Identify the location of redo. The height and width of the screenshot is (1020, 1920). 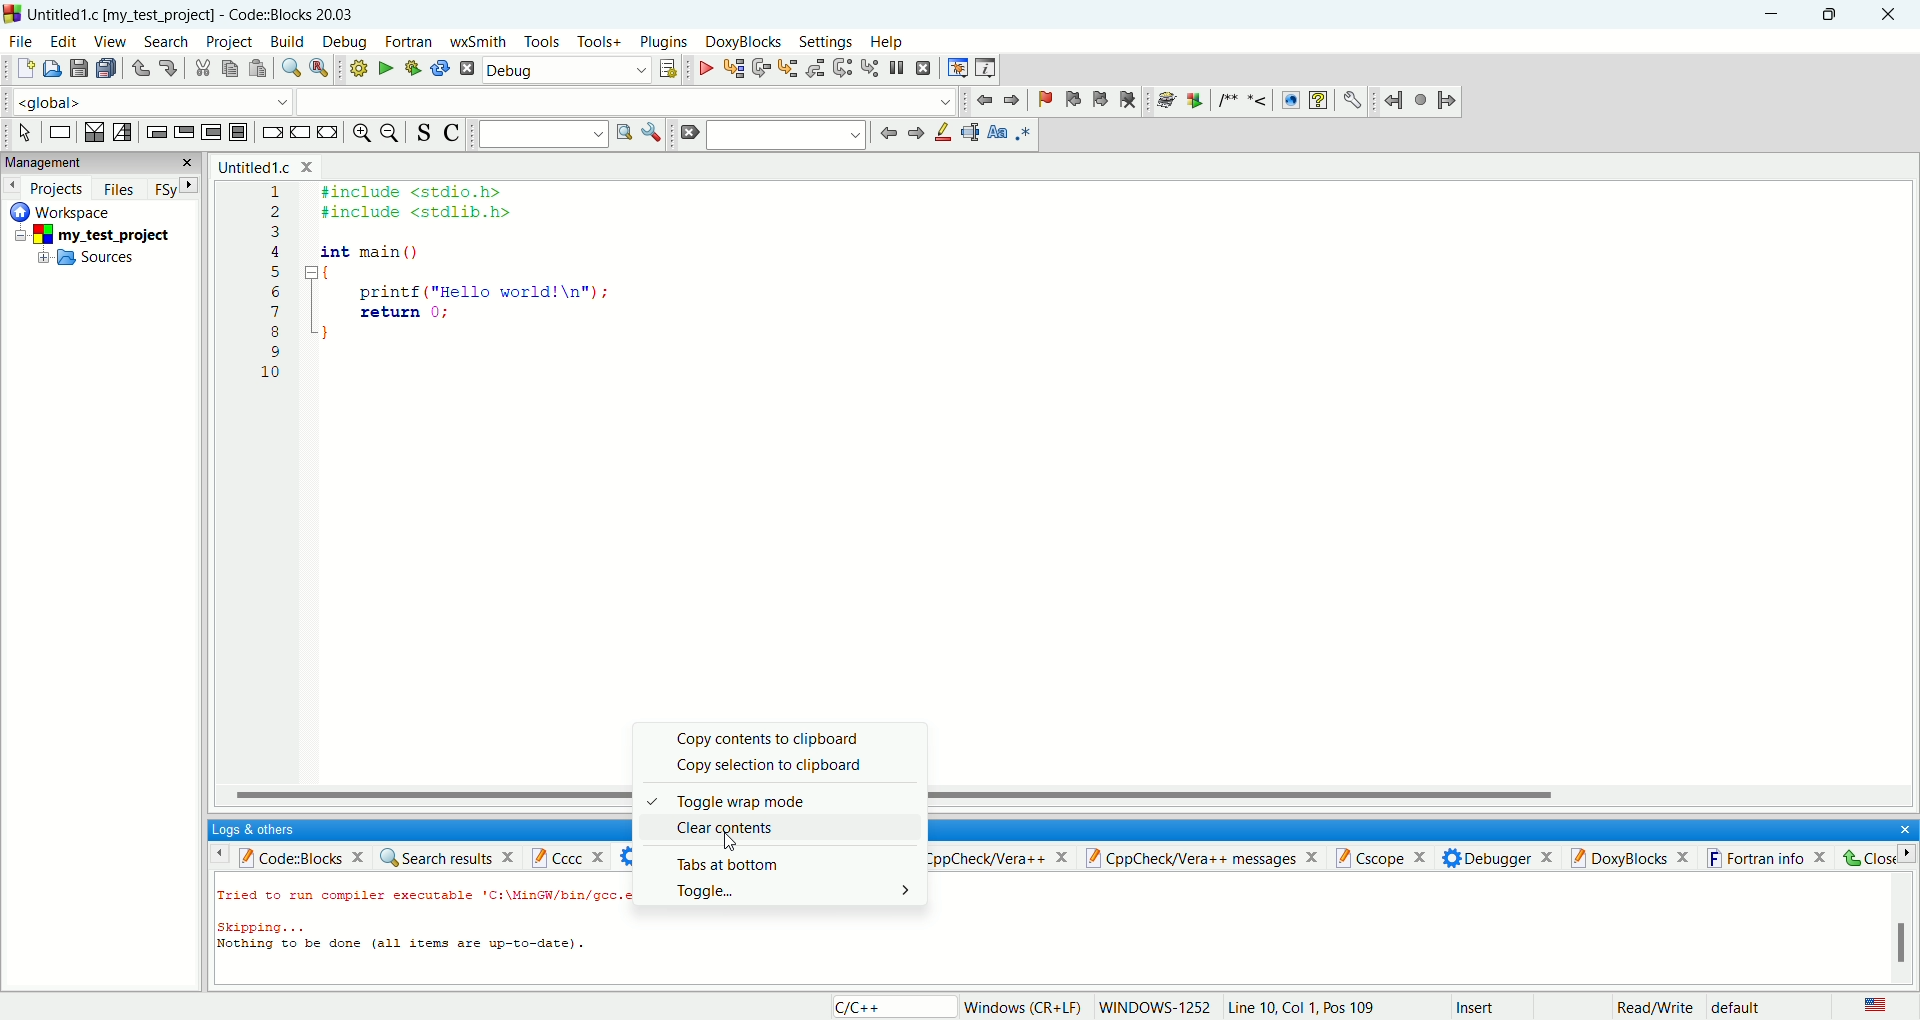
(163, 66).